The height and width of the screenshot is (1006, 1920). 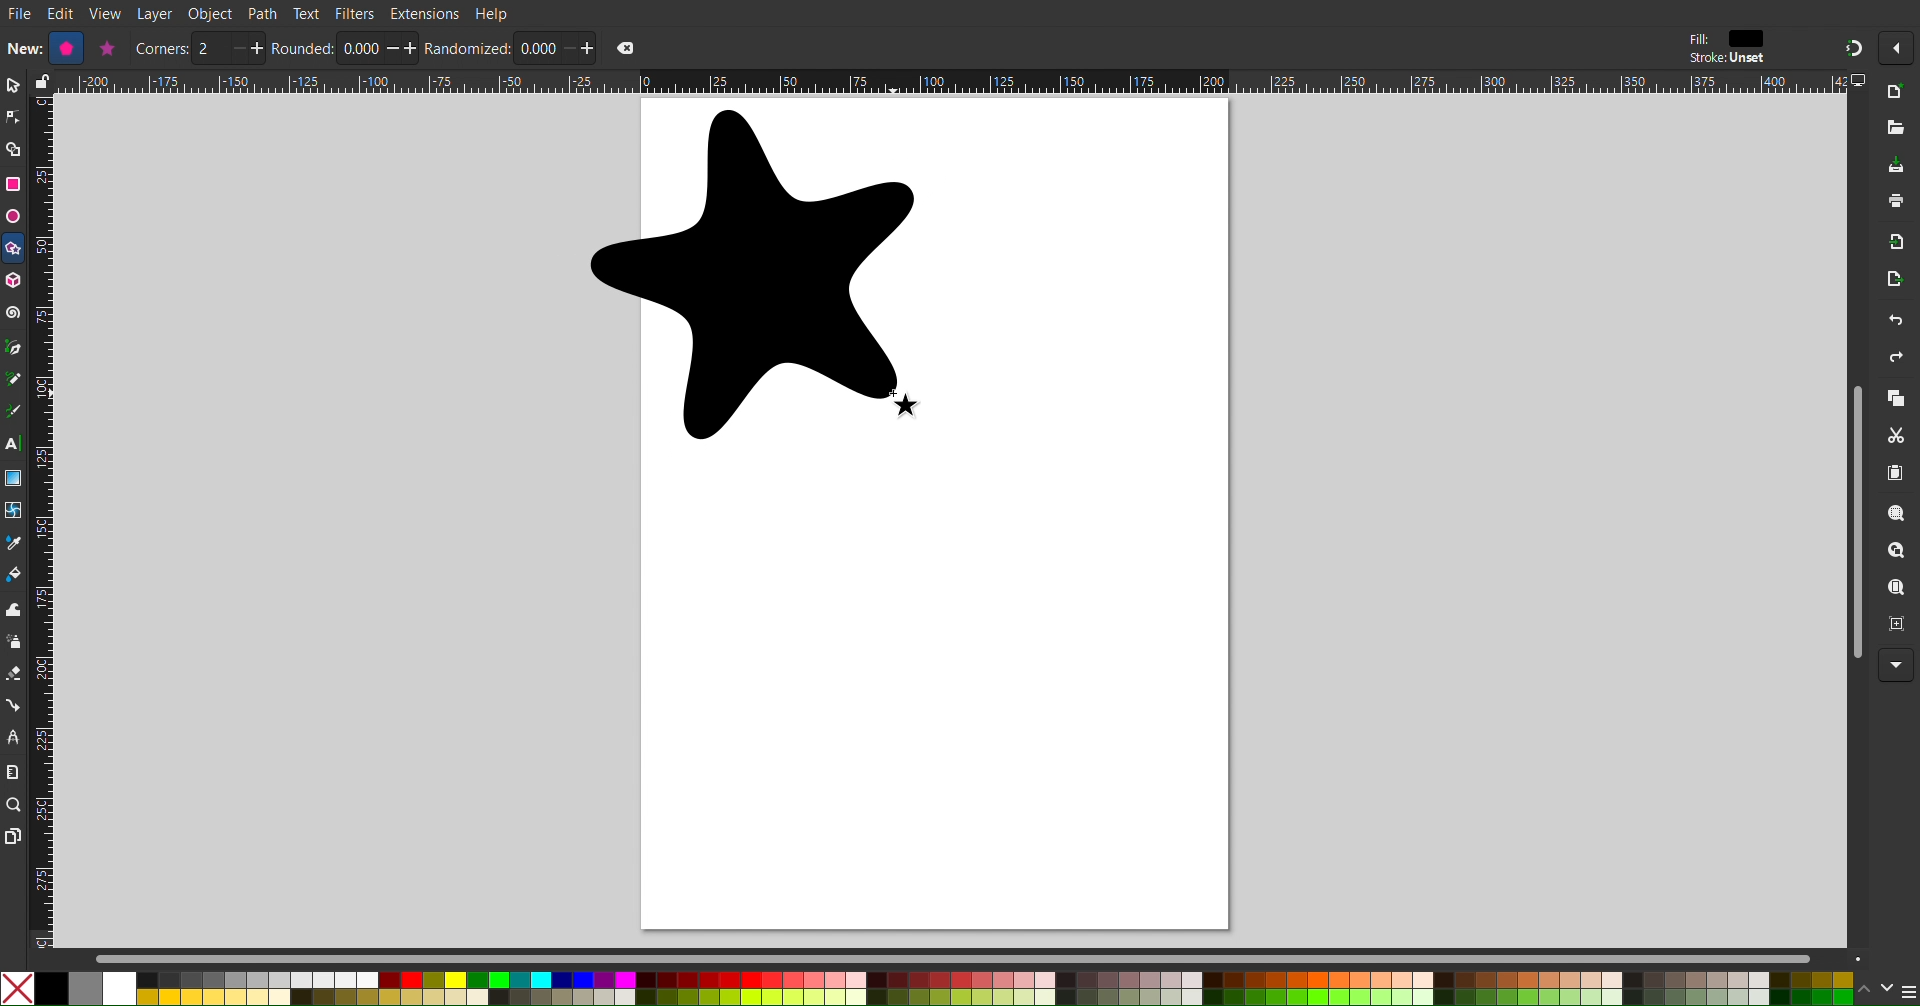 What do you see at coordinates (1697, 39) in the screenshot?
I see `Fill` at bounding box center [1697, 39].